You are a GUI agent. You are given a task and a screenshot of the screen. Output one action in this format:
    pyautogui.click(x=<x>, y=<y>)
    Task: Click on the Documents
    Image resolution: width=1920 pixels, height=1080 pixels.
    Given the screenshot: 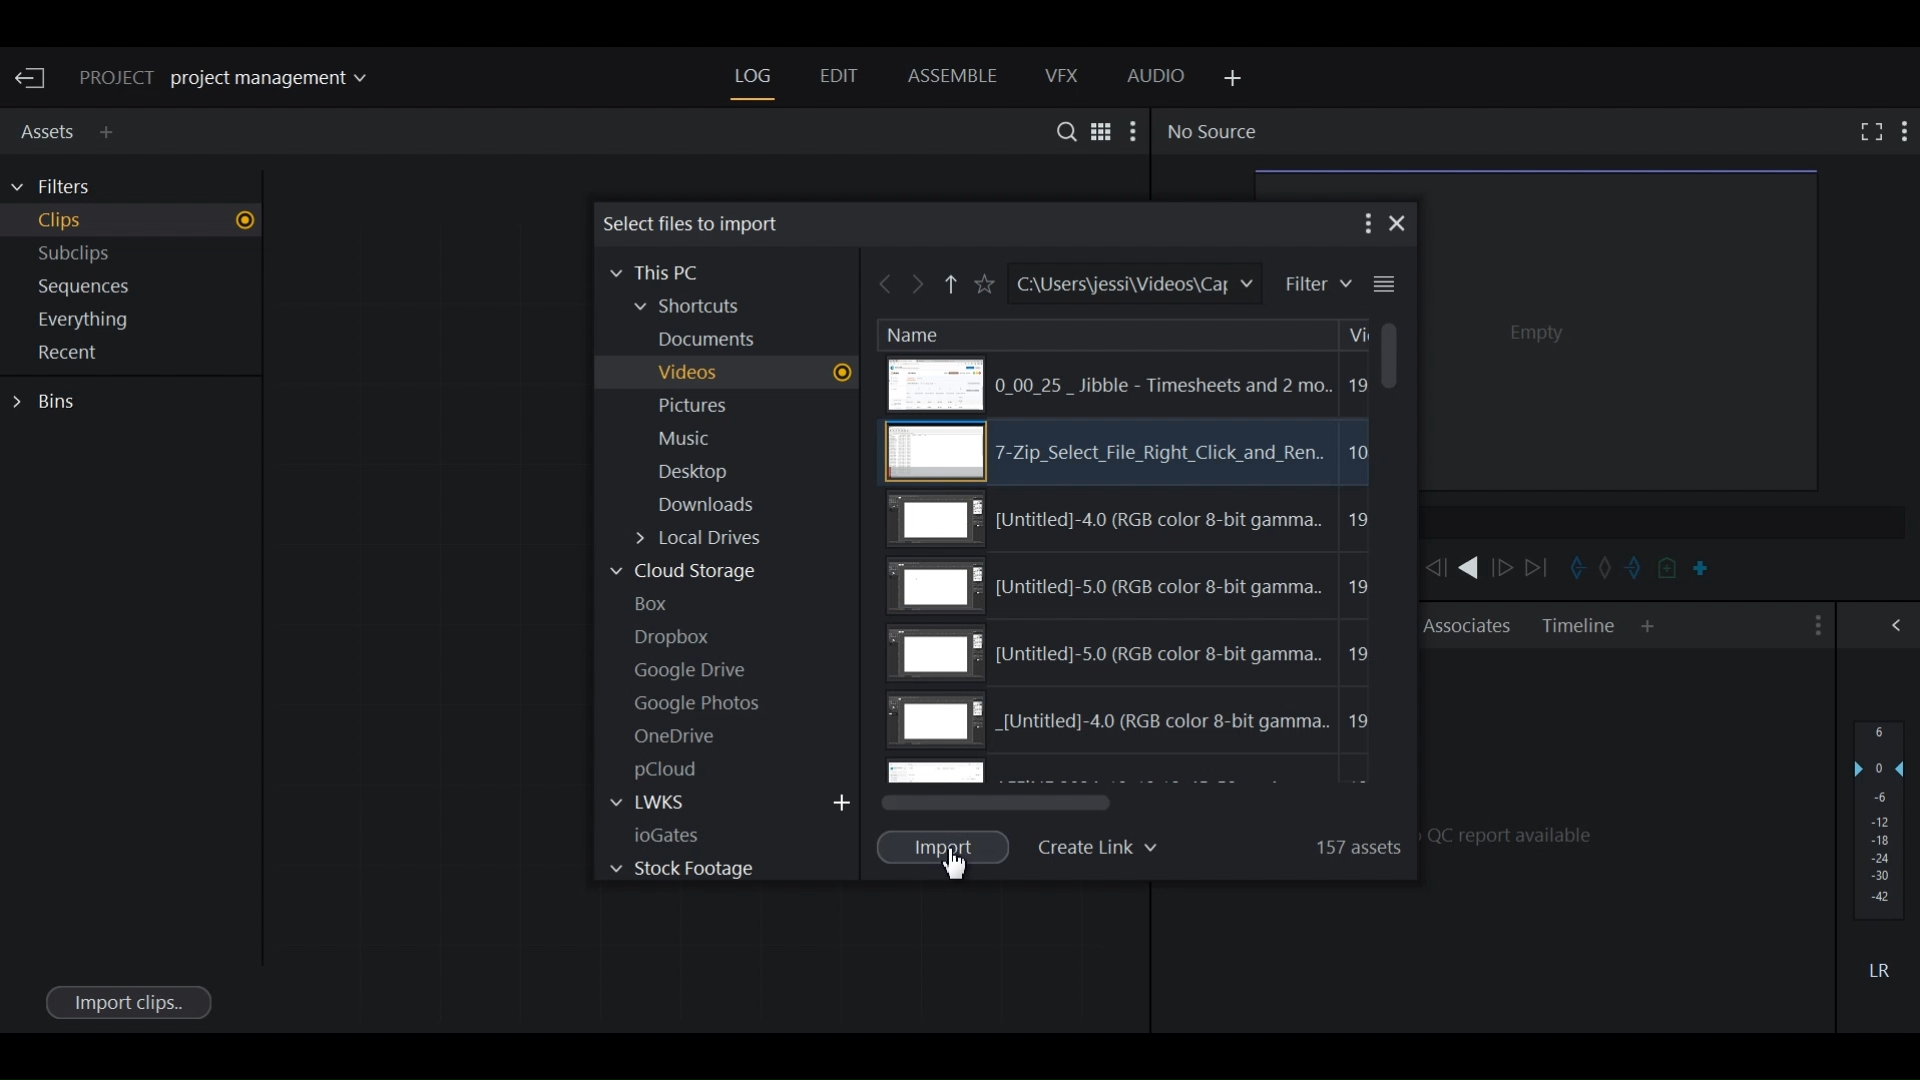 What is the action you would take?
    pyautogui.click(x=719, y=340)
    